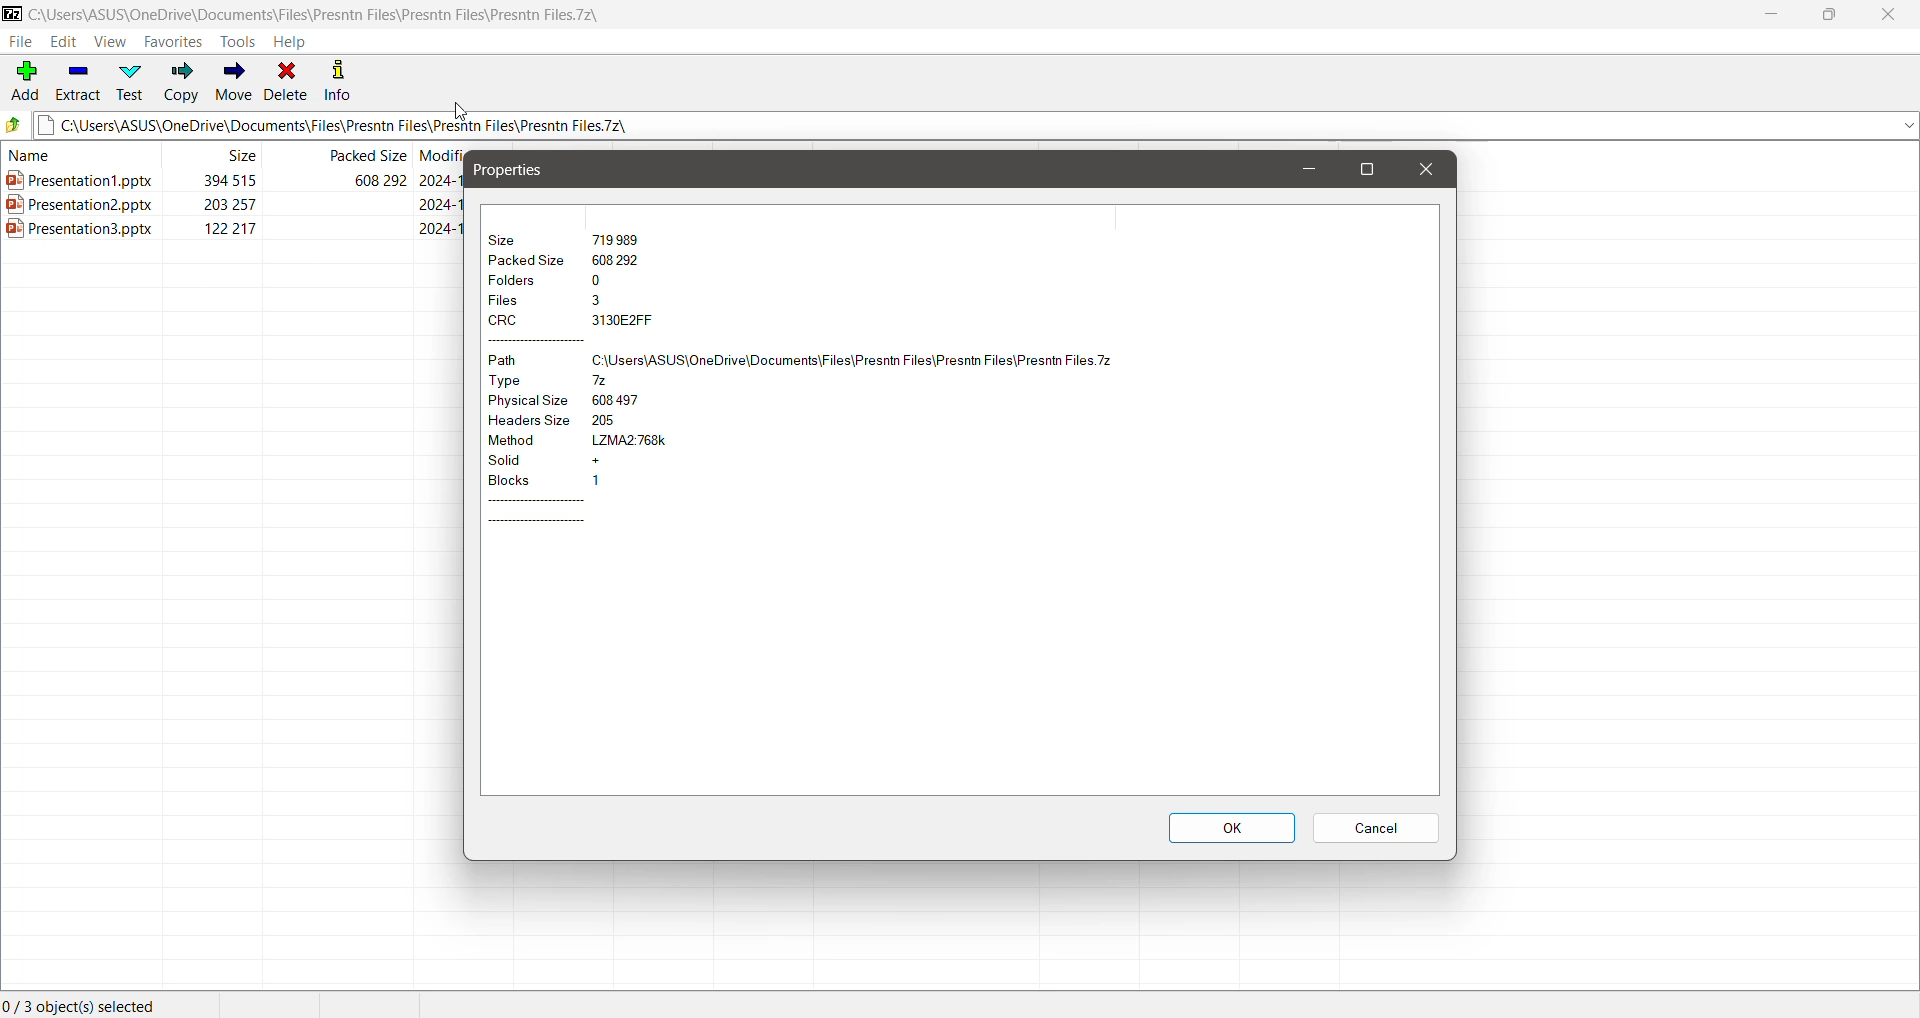 Image resolution: width=1920 pixels, height=1018 pixels. I want to click on Minimize, so click(1312, 169).